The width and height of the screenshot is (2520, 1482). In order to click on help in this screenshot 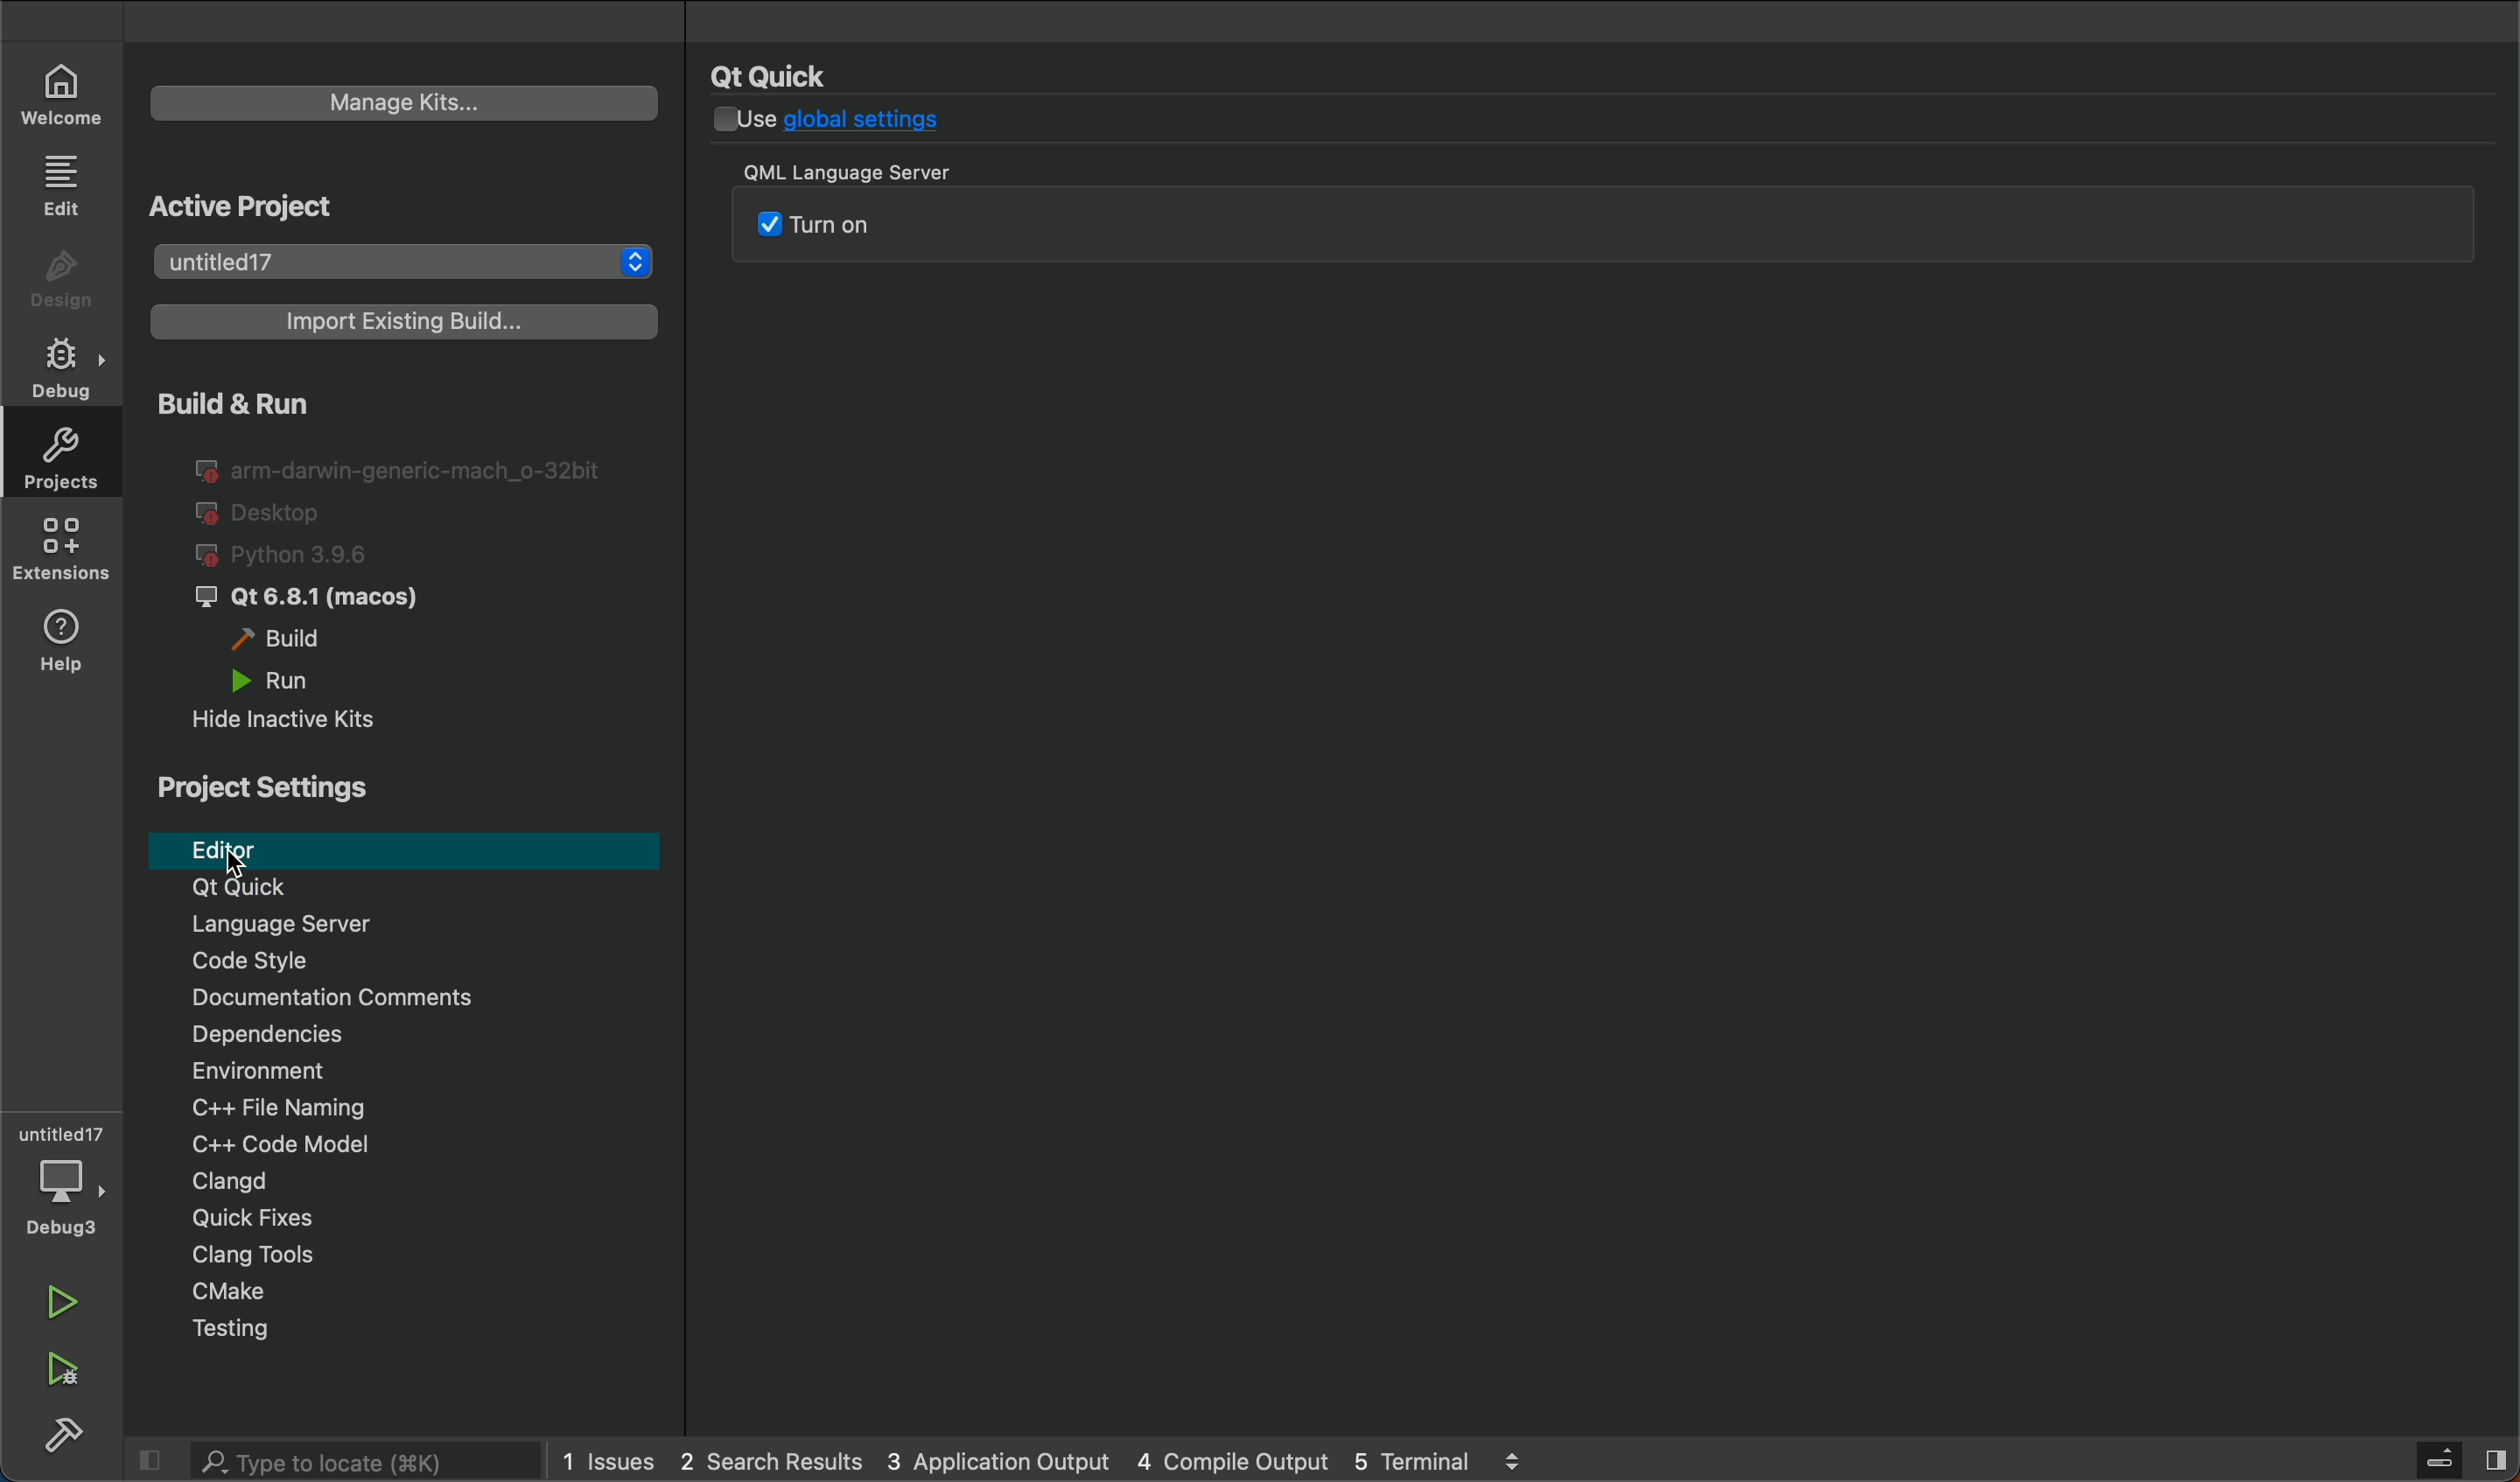, I will do `click(68, 647)`.